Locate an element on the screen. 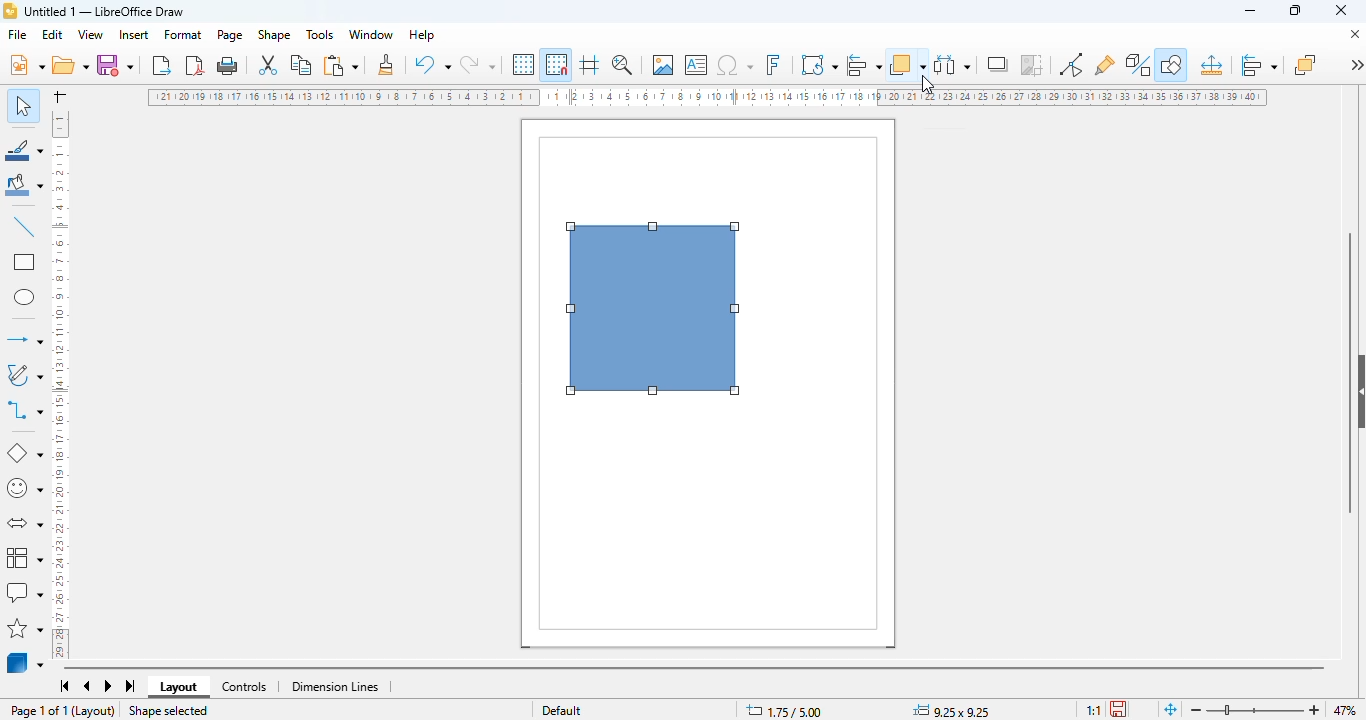 The height and width of the screenshot is (720, 1366). align objects is located at coordinates (863, 64).